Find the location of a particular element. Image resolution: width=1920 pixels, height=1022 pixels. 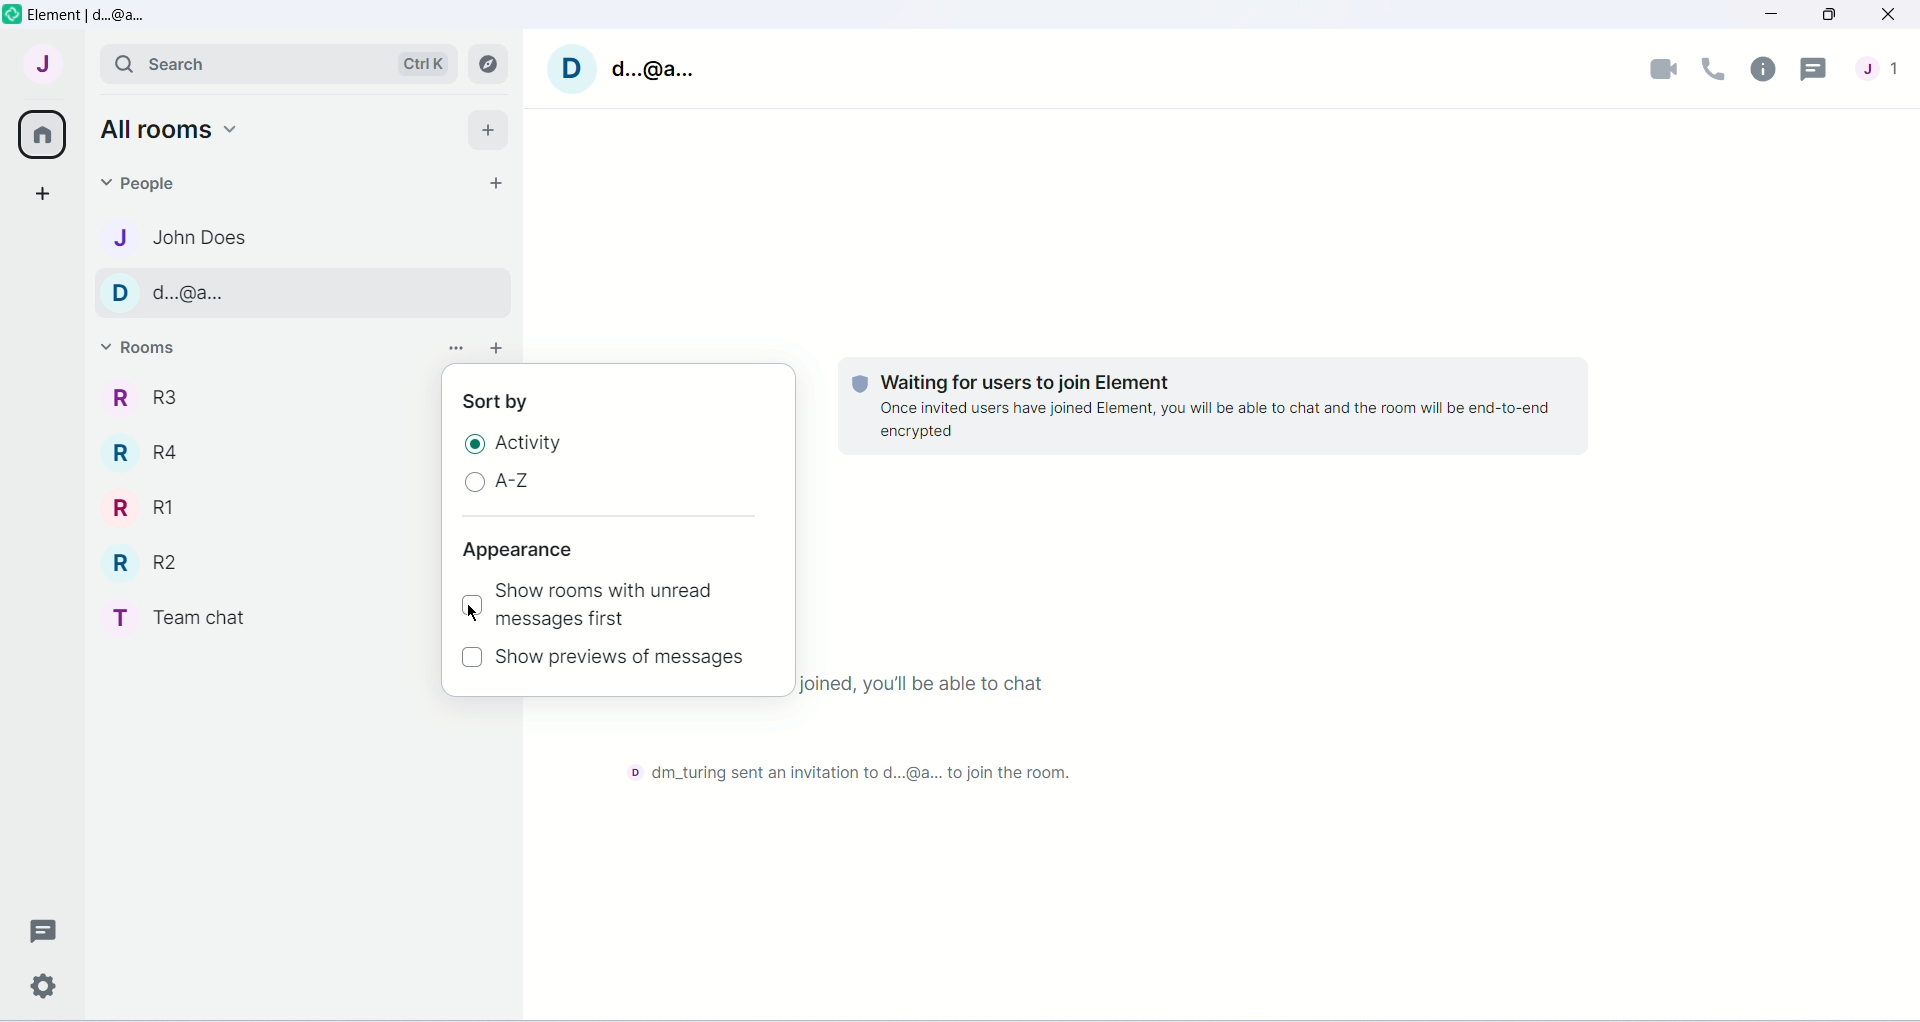

Quick Settings is located at coordinates (46, 982).